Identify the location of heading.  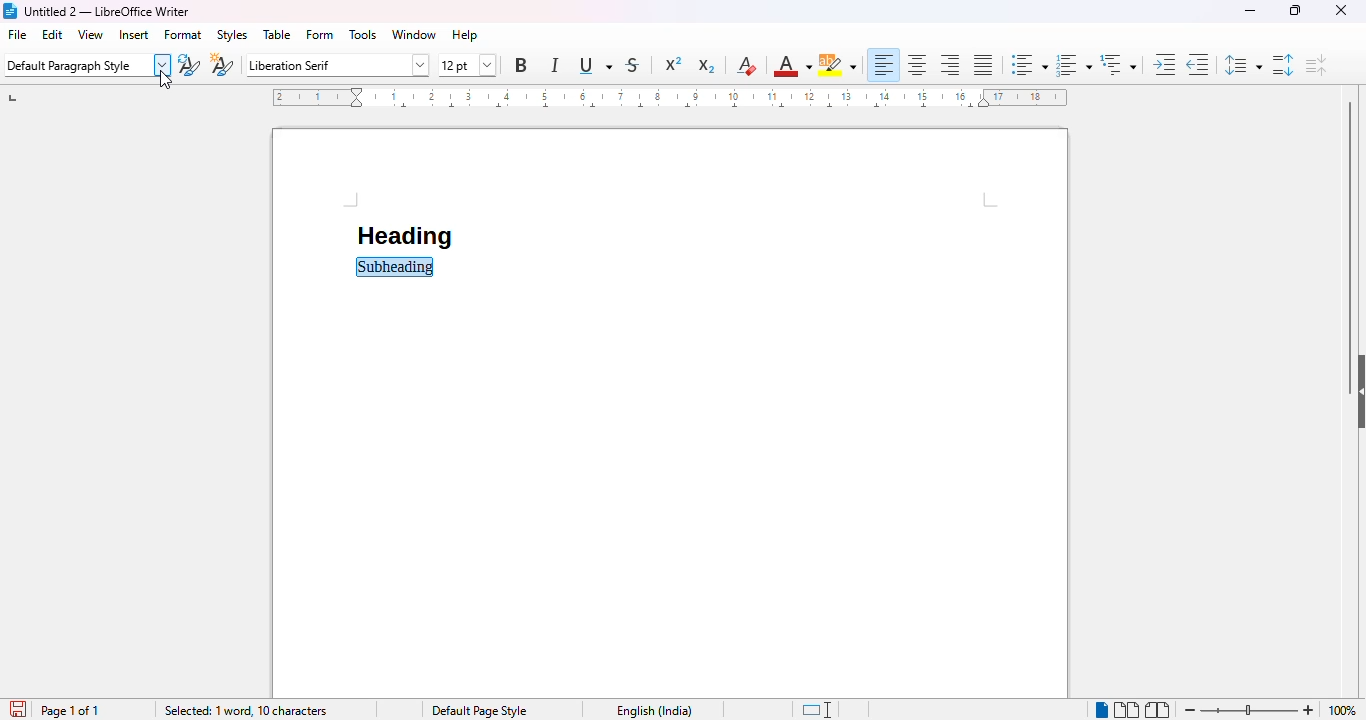
(403, 236).